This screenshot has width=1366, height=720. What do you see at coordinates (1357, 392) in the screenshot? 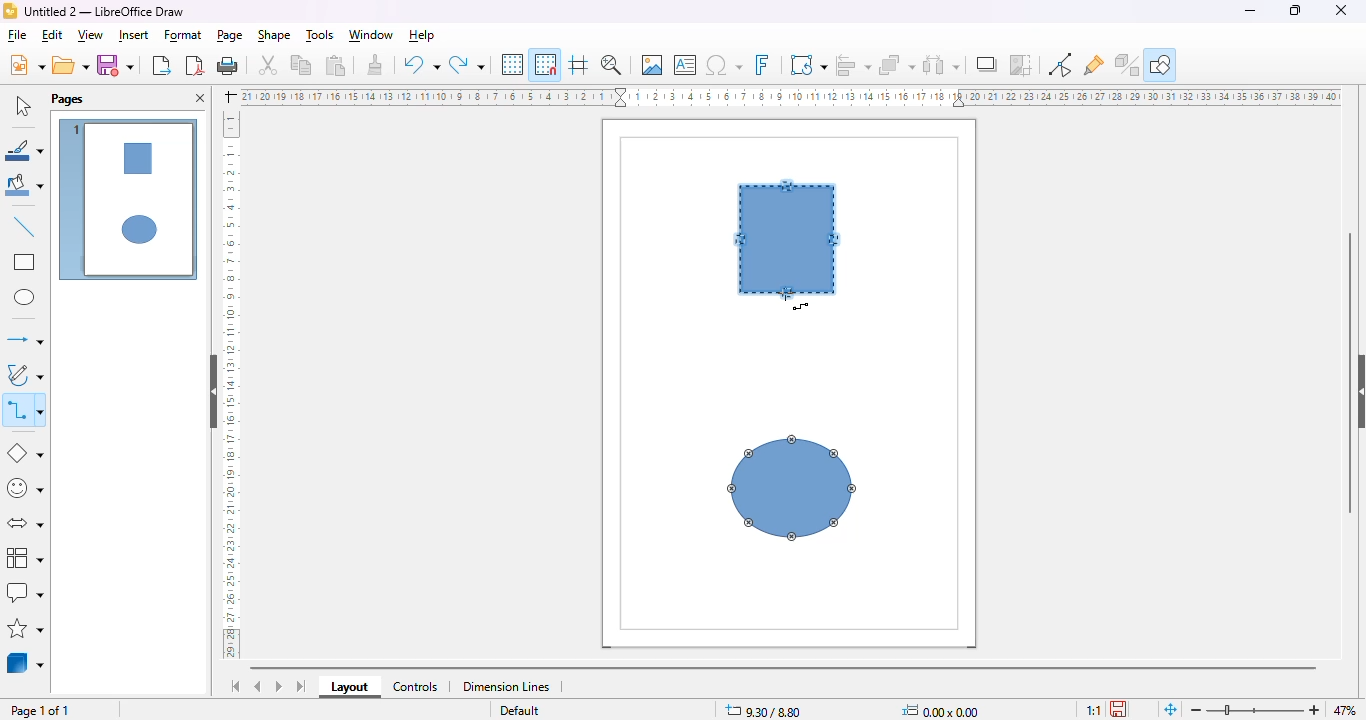
I see `show` at bounding box center [1357, 392].